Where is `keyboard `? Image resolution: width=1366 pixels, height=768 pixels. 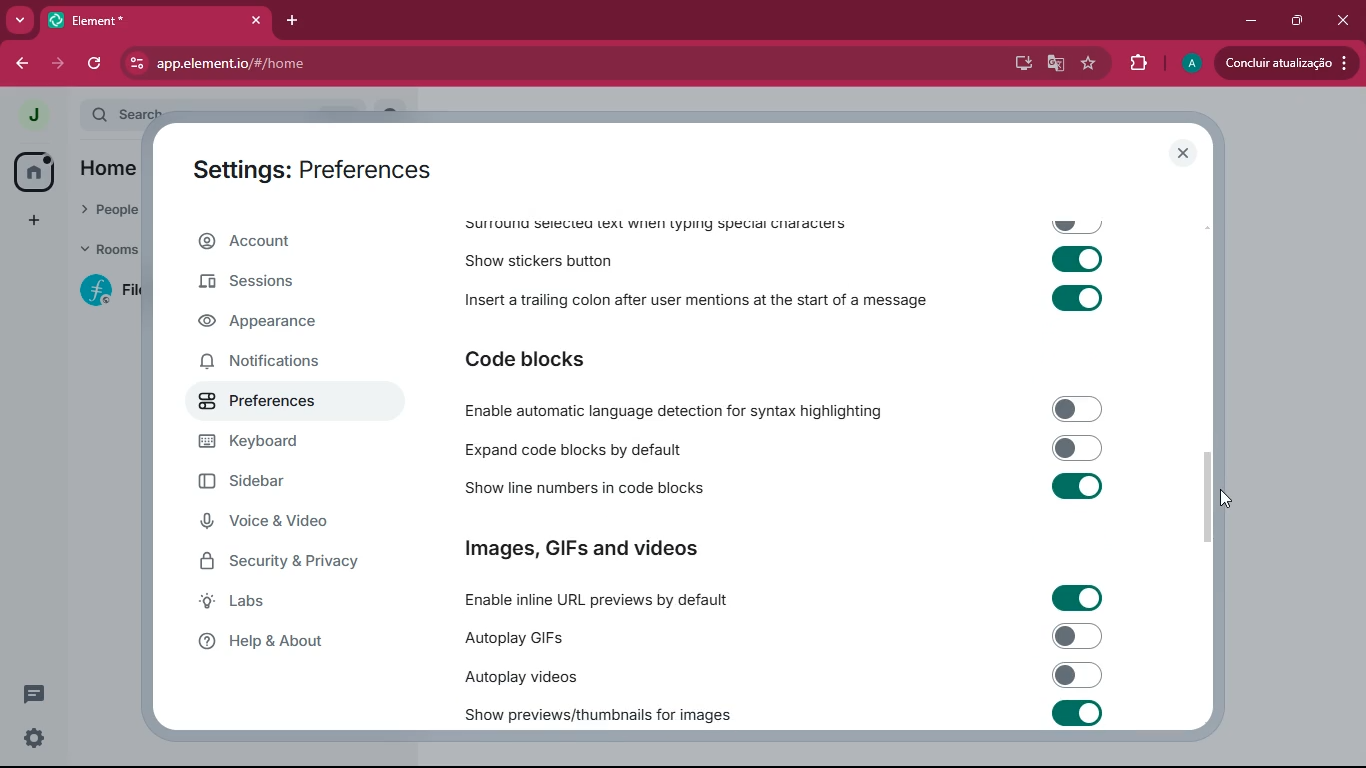 keyboard  is located at coordinates (283, 444).